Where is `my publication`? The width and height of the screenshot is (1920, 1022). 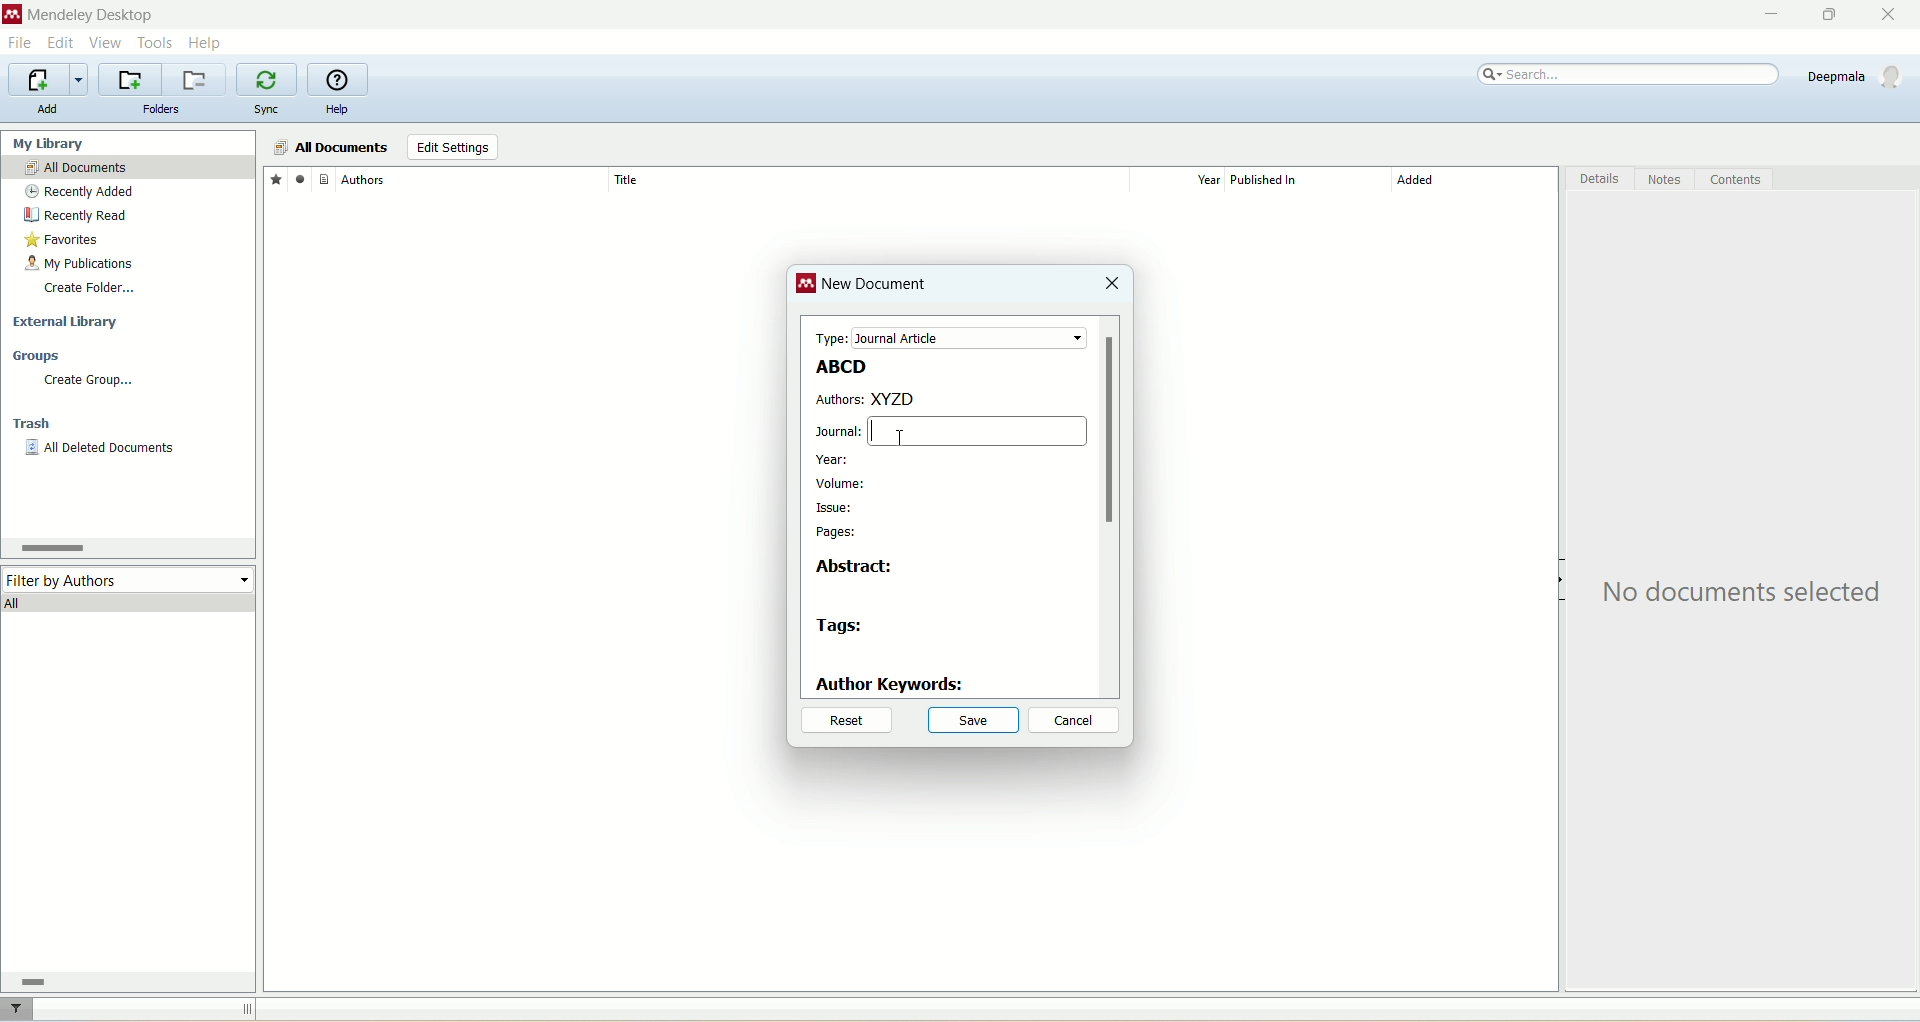
my publication is located at coordinates (83, 265).